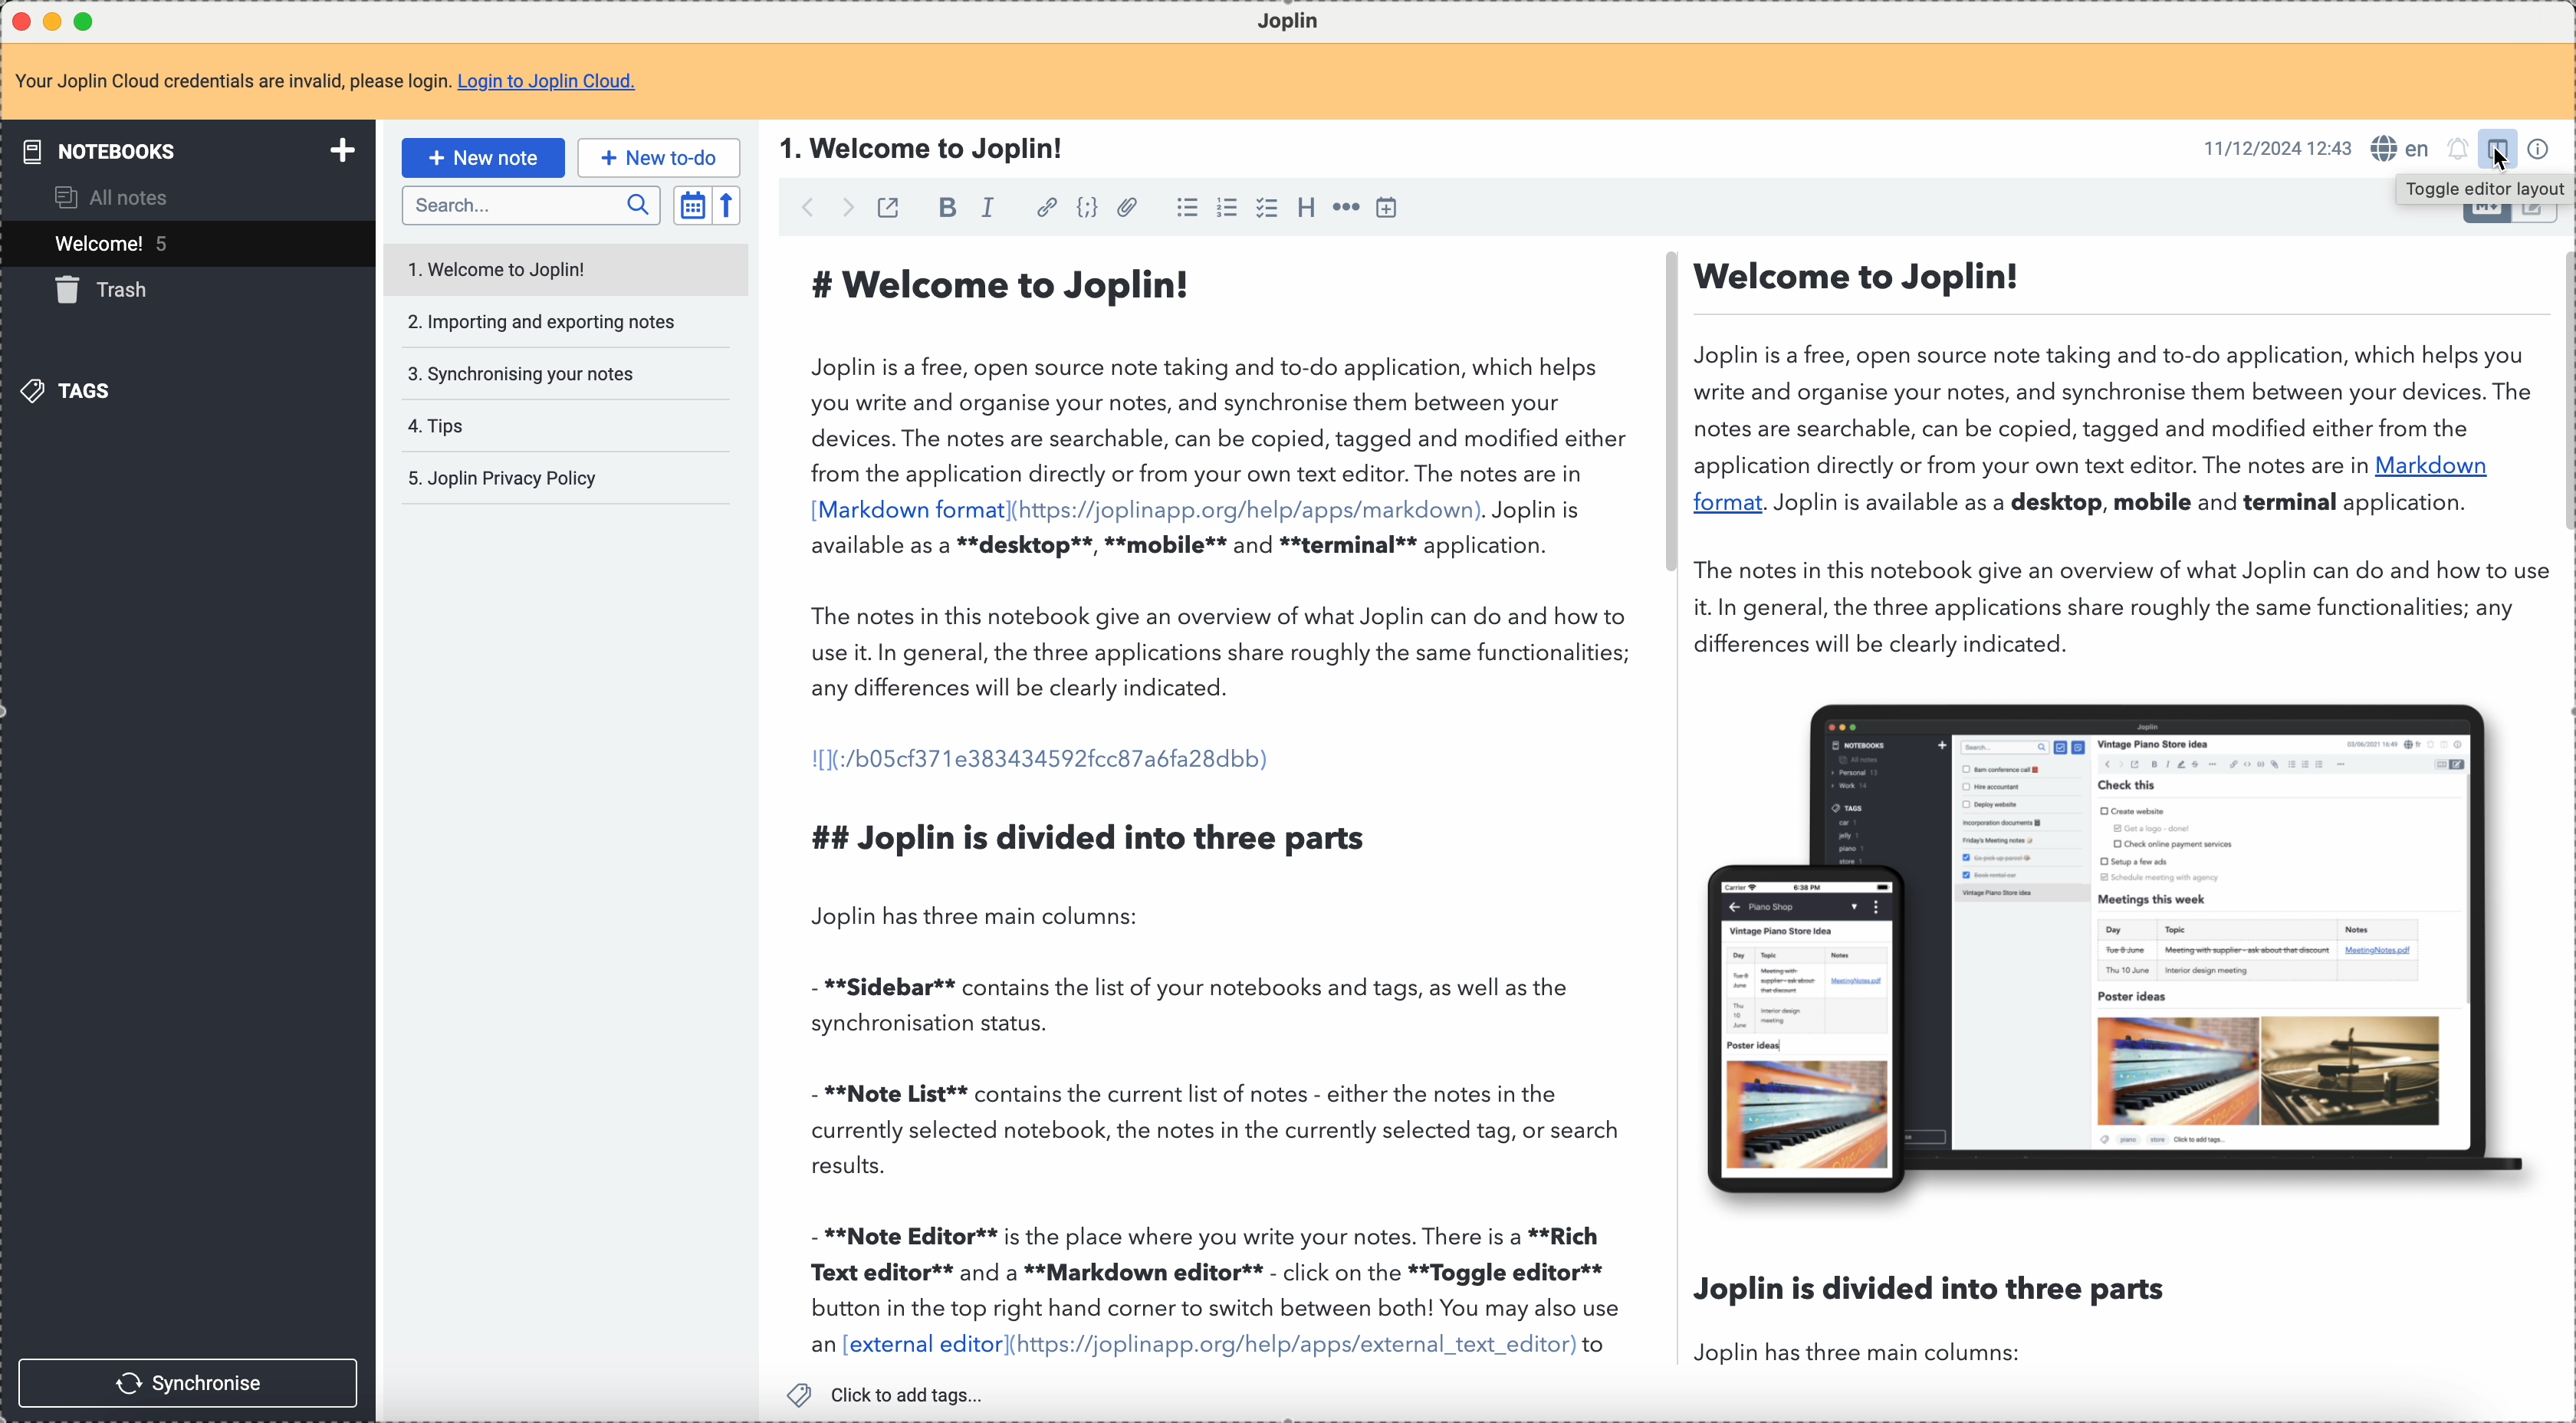 The height and width of the screenshot is (1423, 2576). I want to click on 11/12/2024 12:43, so click(2277, 147).